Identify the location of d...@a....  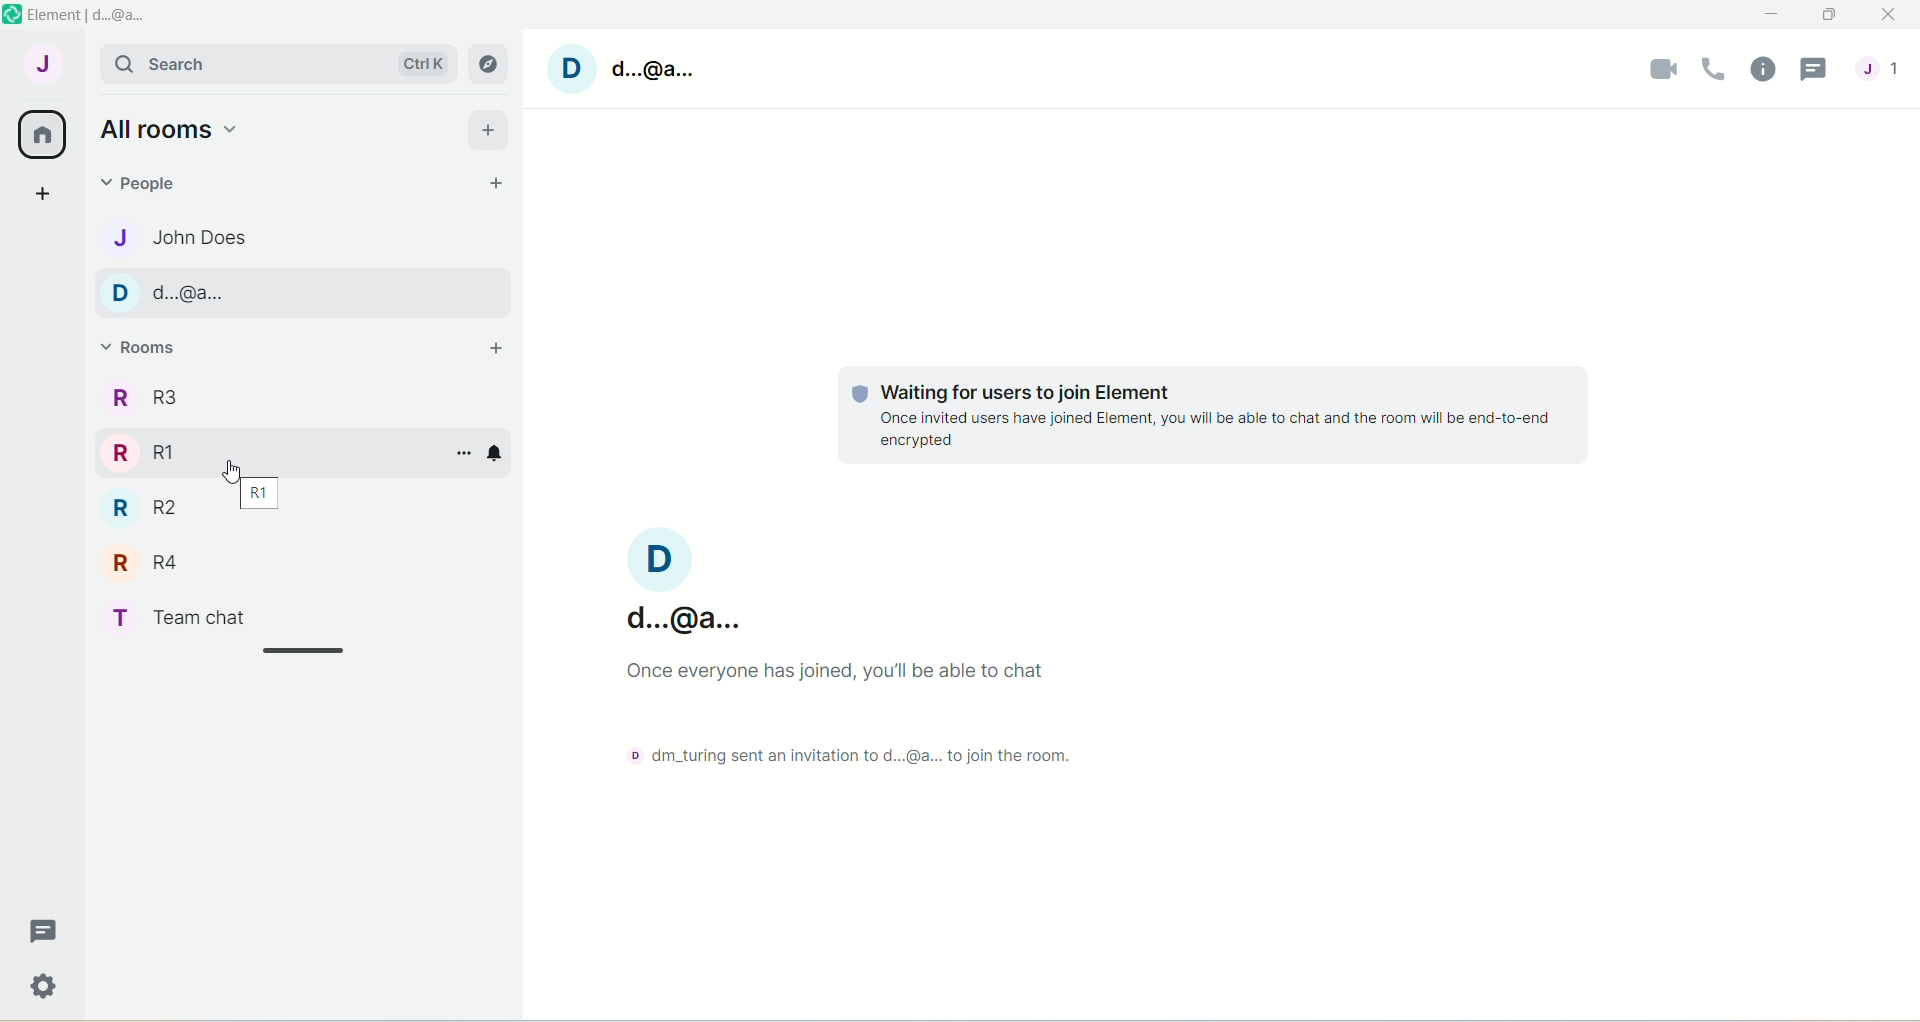
(669, 585).